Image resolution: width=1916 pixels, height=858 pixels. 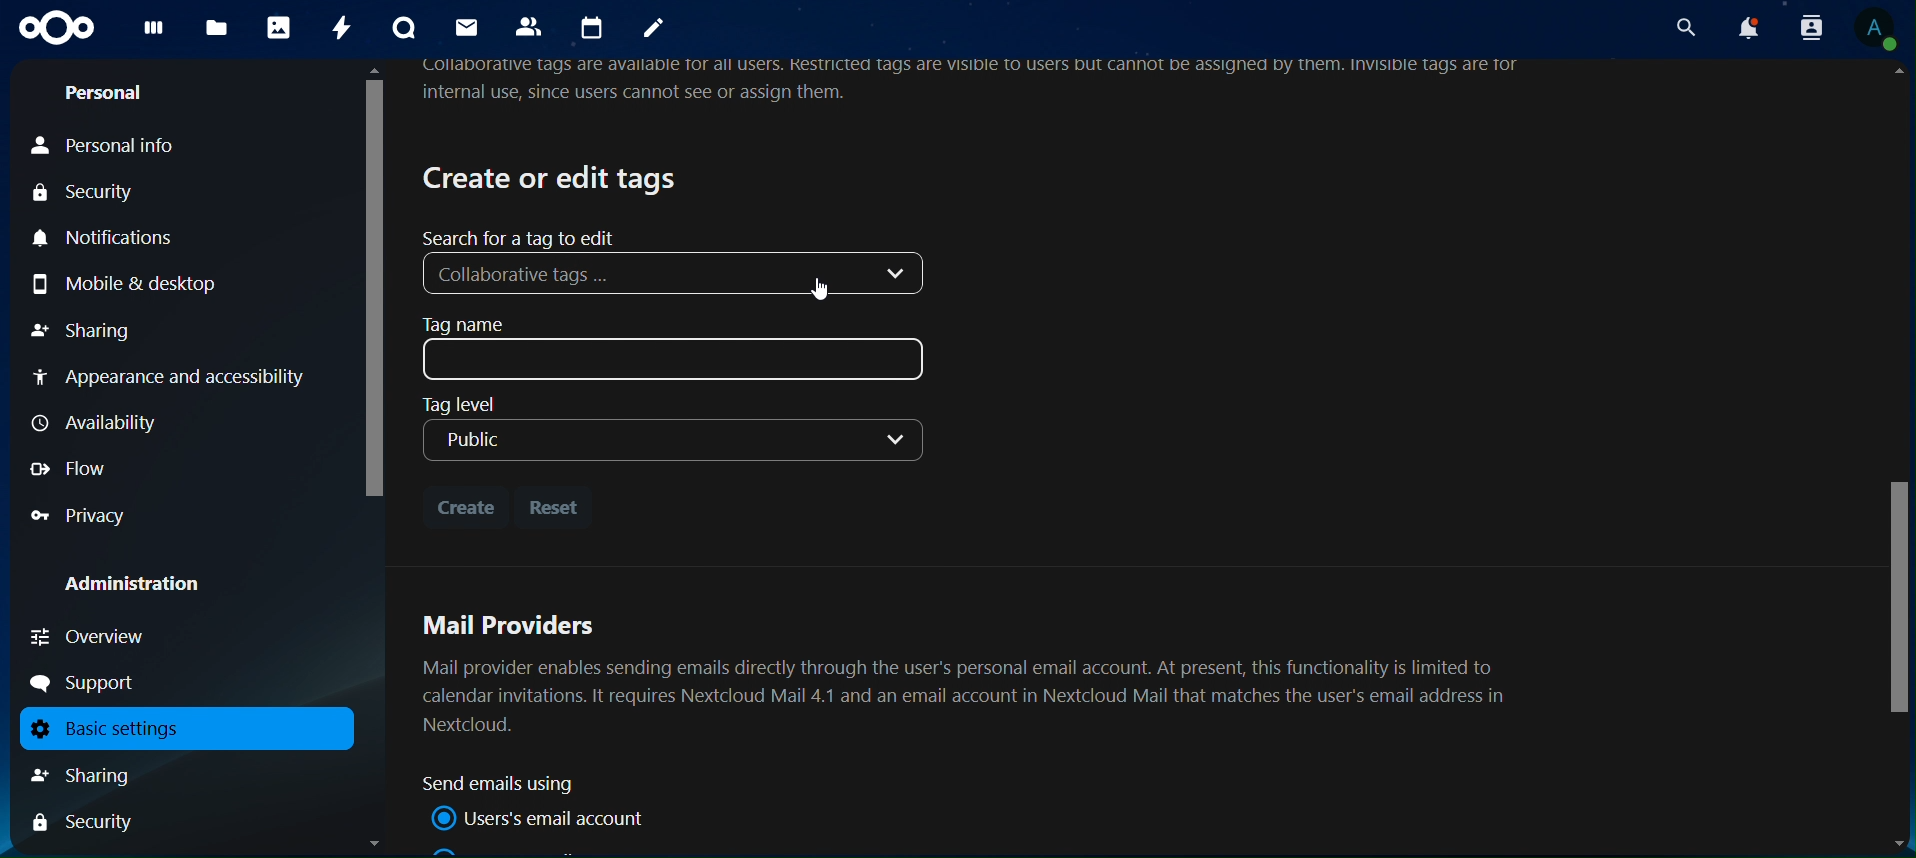 What do you see at coordinates (154, 33) in the screenshot?
I see `dashboard` at bounding box center [154, 33].